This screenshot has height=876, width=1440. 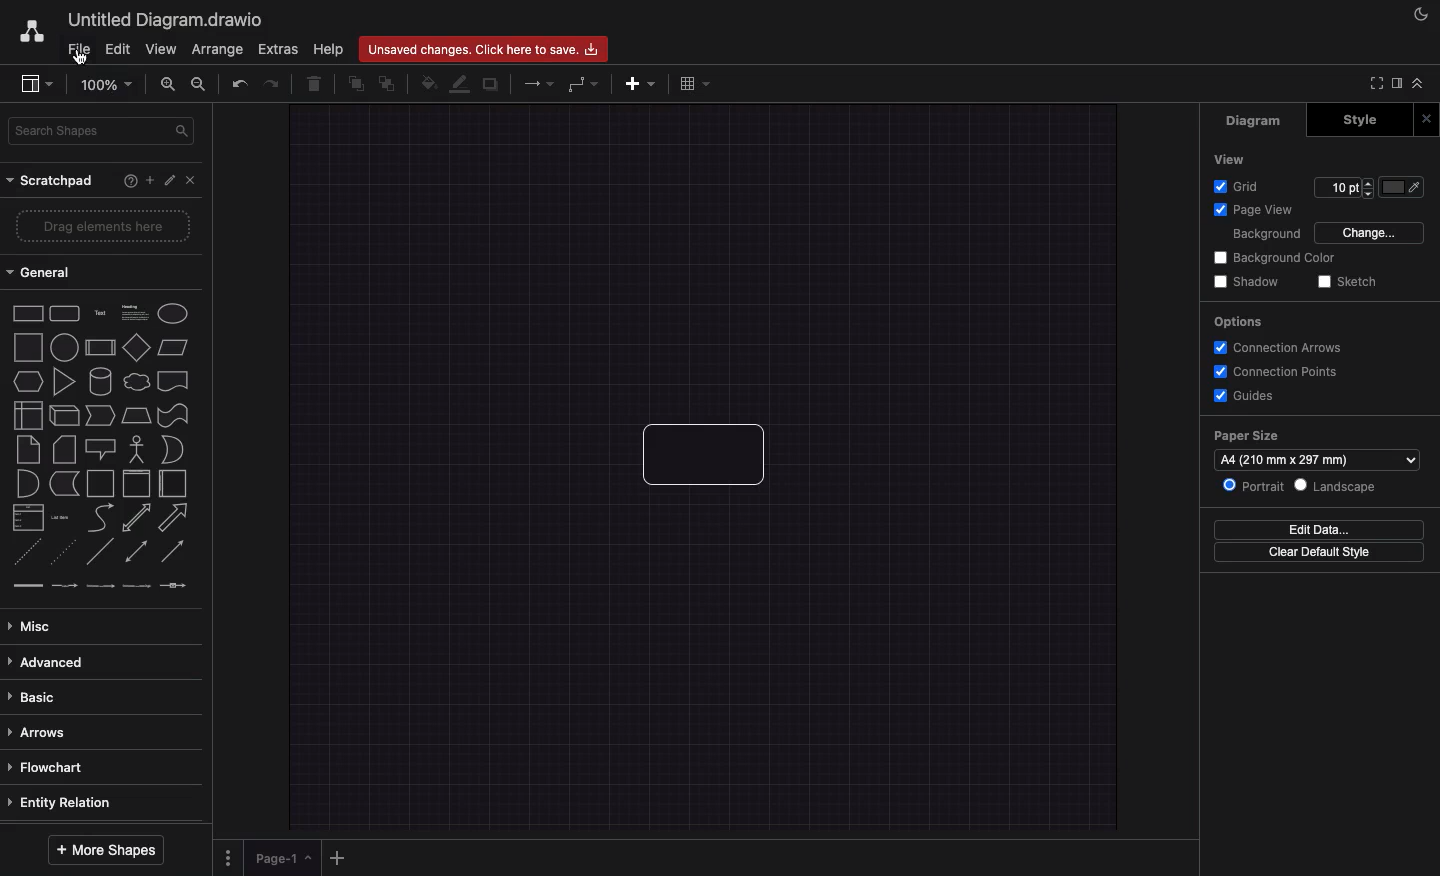 I want to click on More shapes, so click(x=105, y=849).